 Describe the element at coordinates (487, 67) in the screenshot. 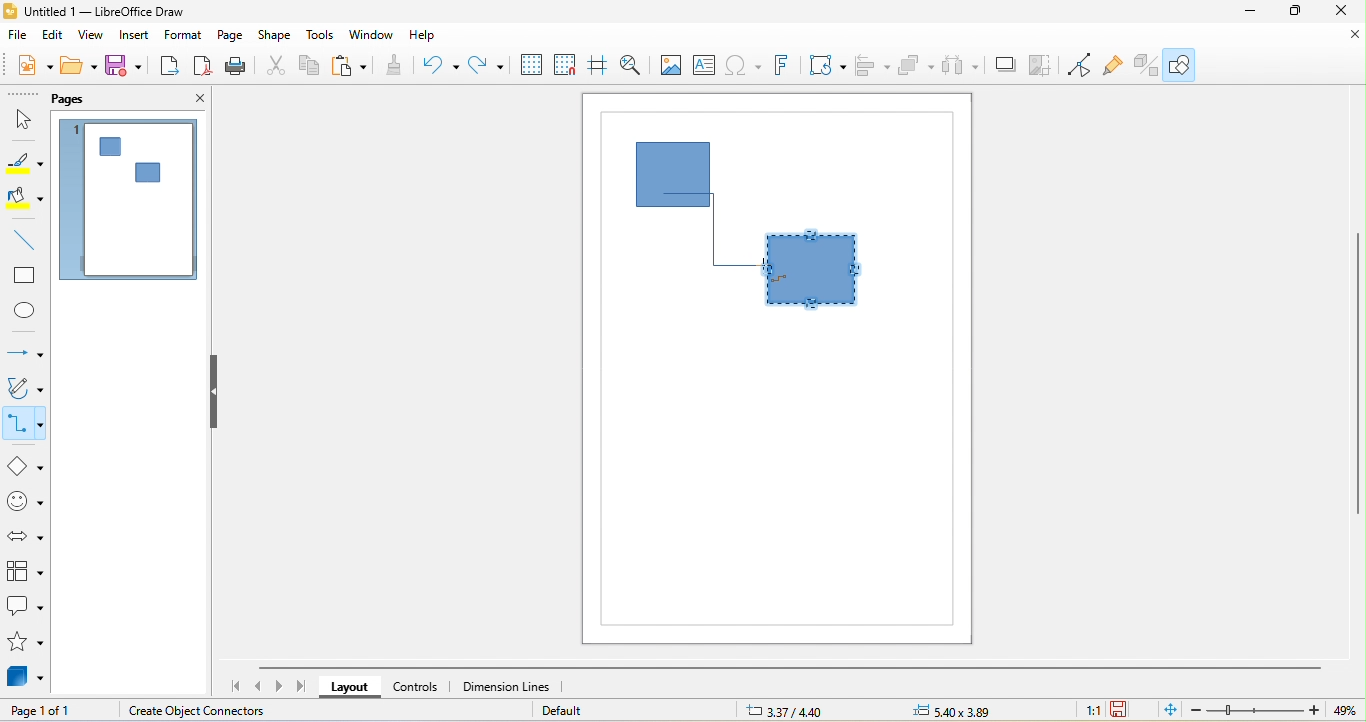

I see `redo` at that location.